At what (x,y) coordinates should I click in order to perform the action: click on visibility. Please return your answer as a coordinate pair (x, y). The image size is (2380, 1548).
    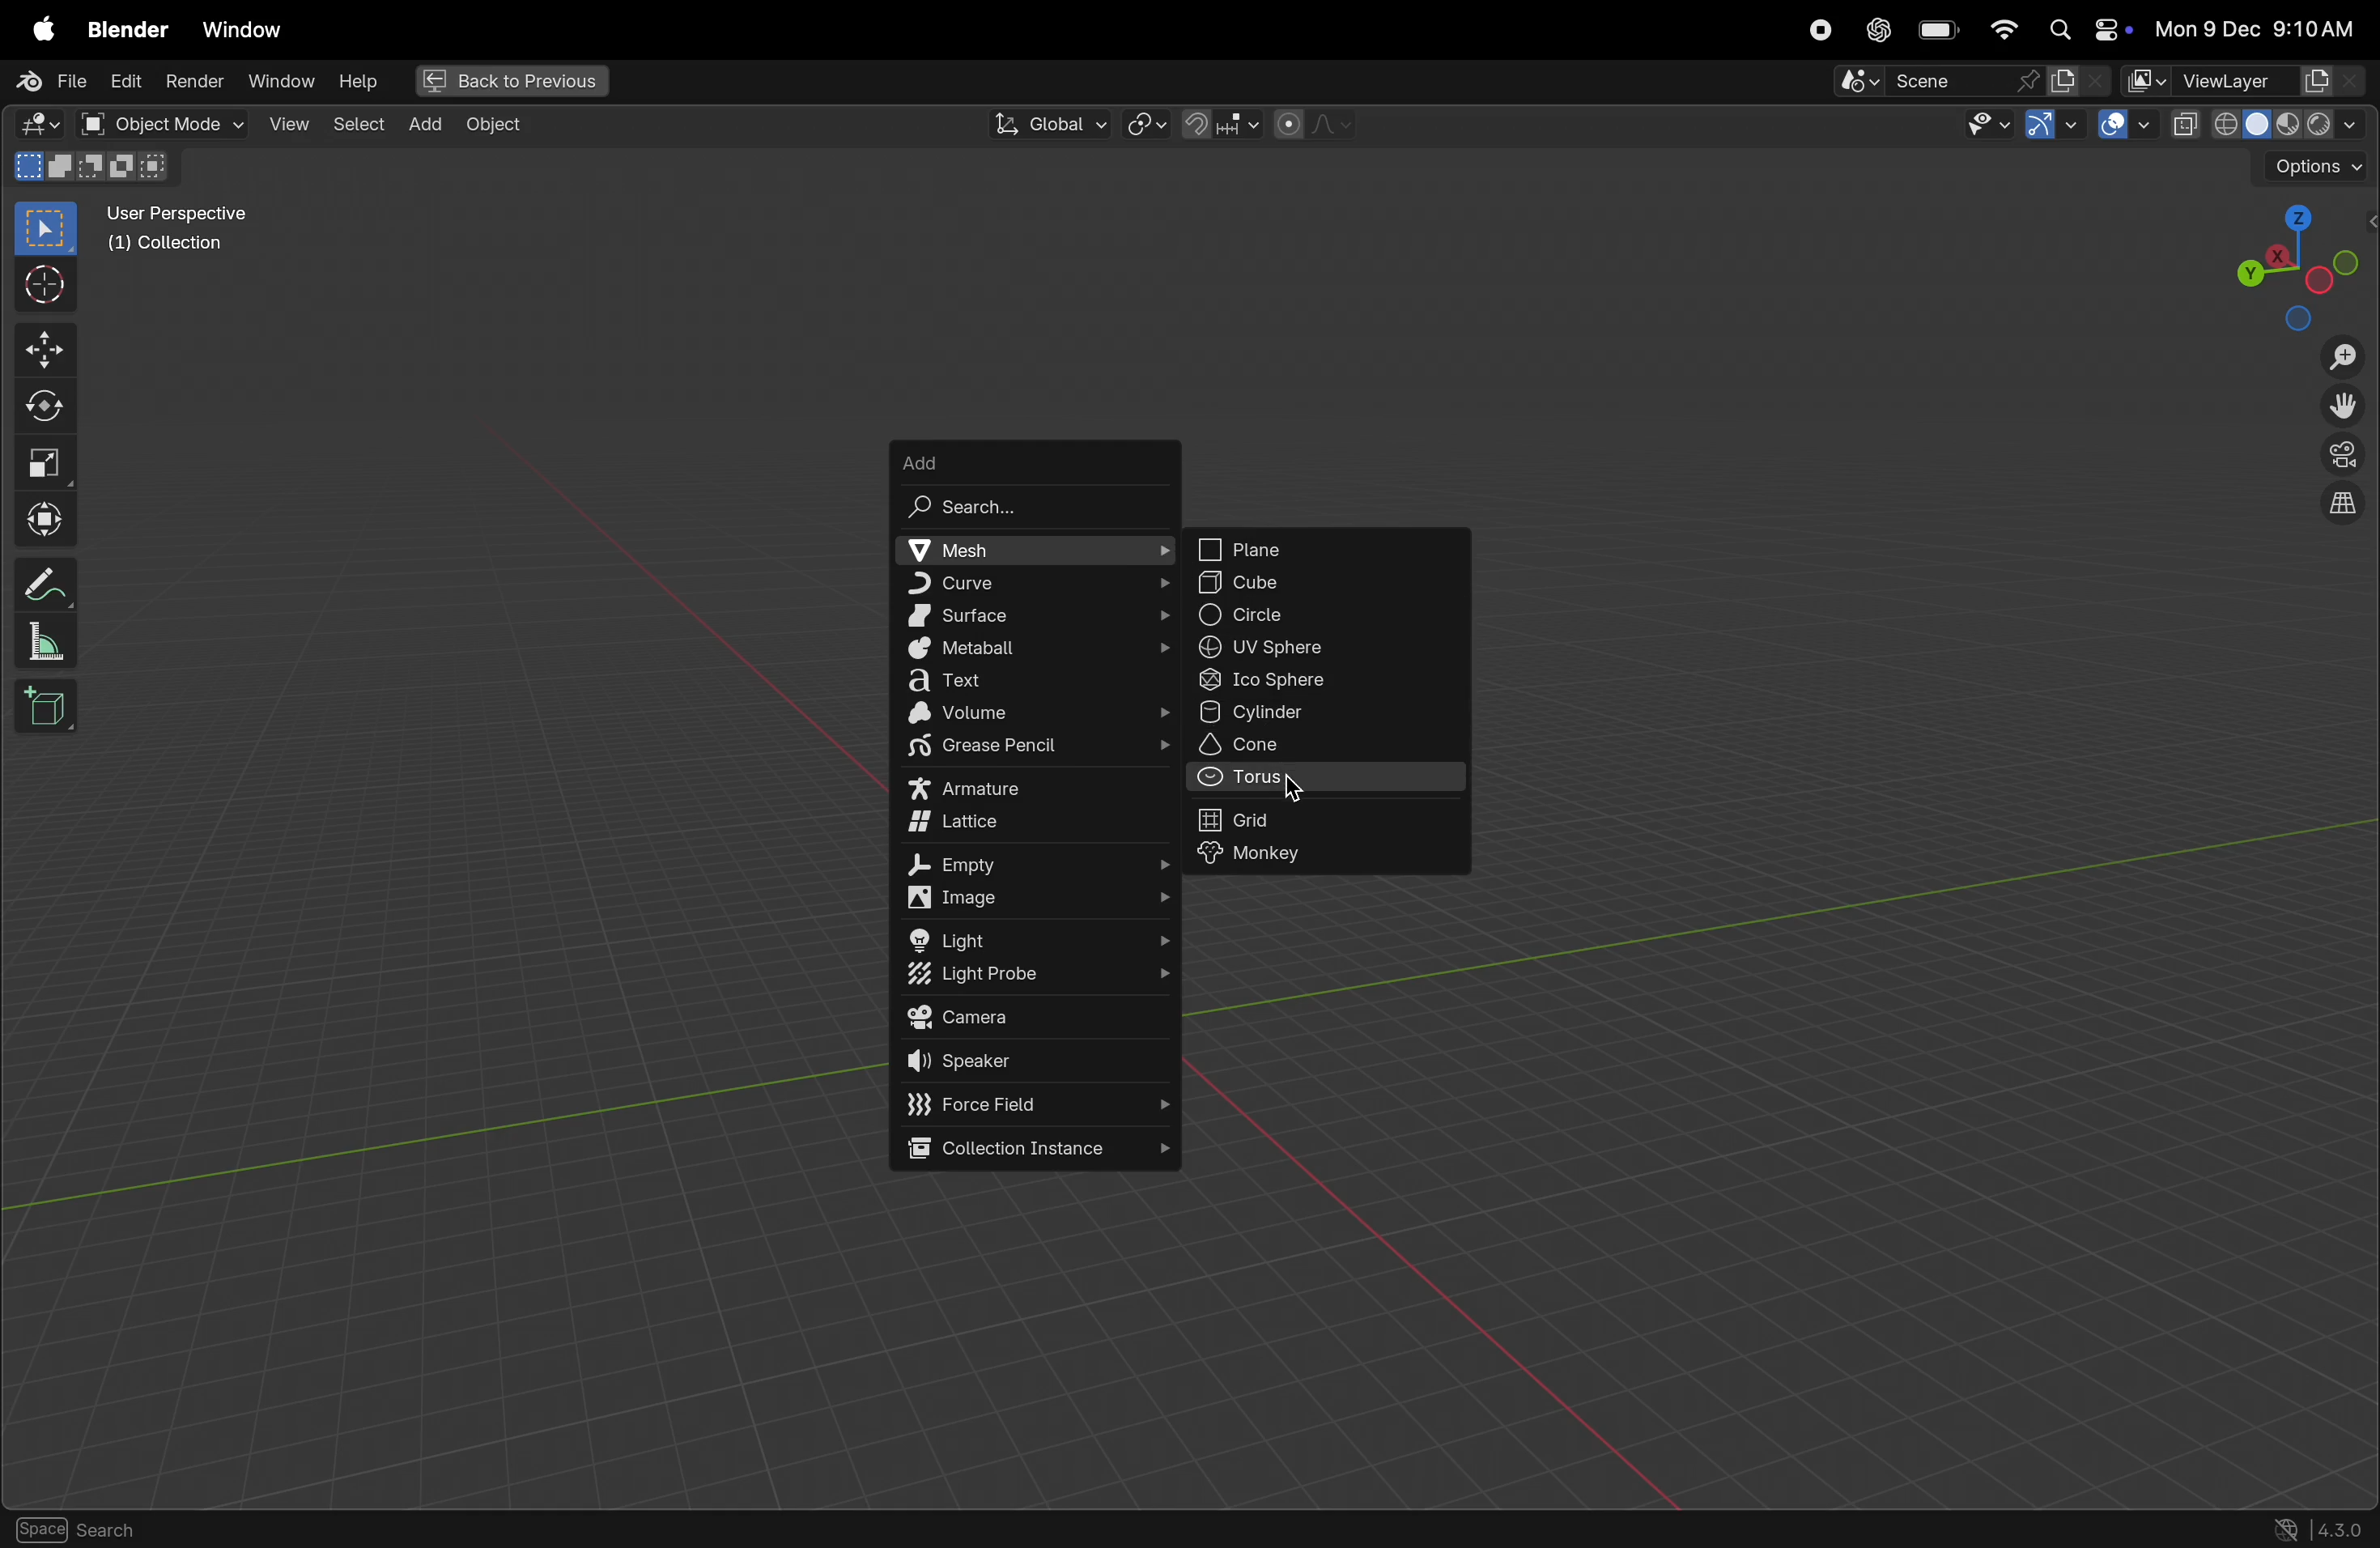
    Looking at the image, I should click on (1982, 127).